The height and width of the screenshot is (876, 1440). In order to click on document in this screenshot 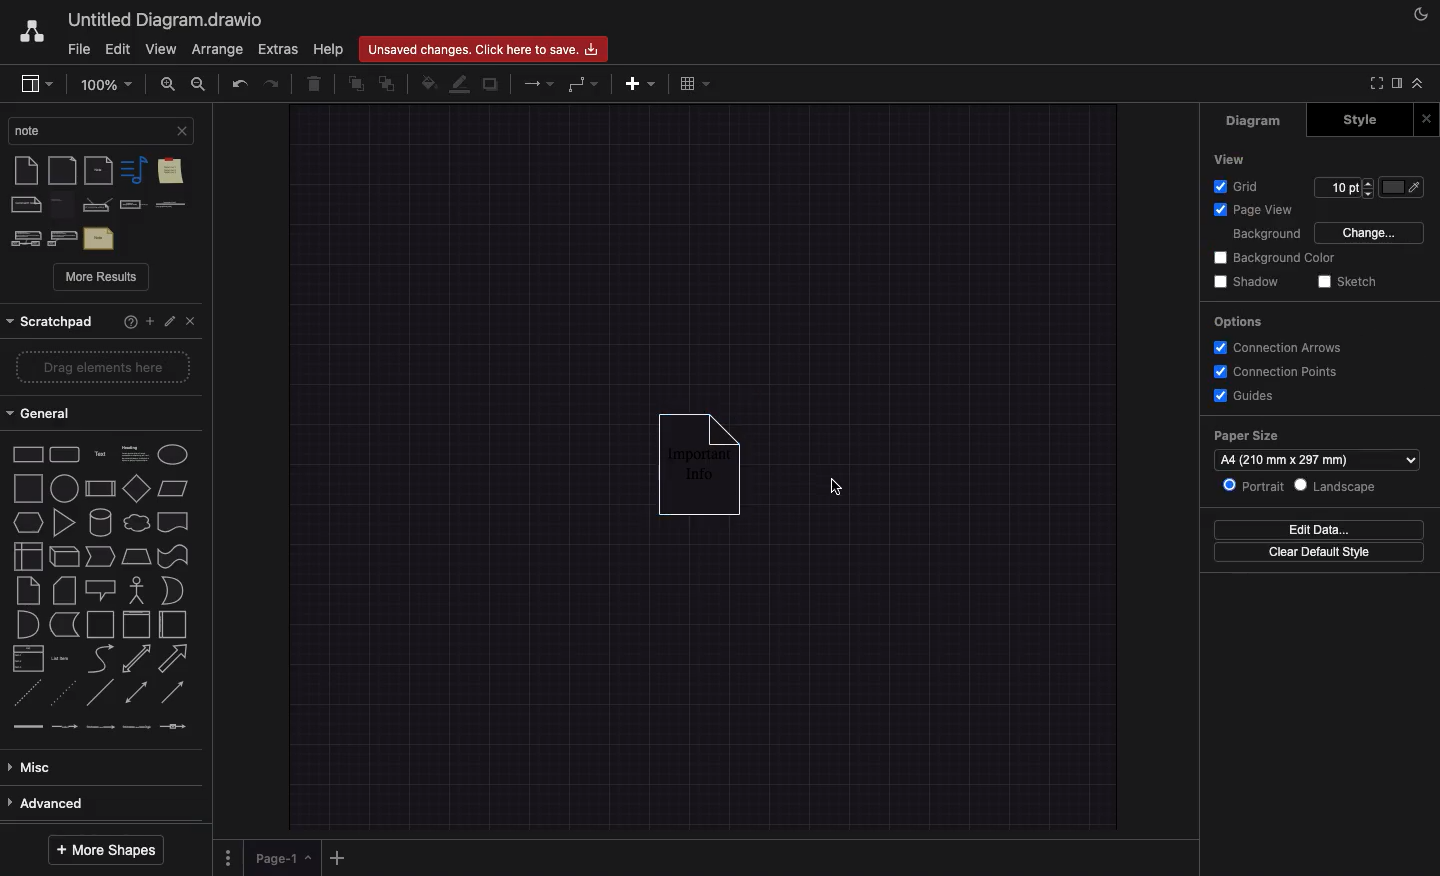, I will do `click(63, 171)`.